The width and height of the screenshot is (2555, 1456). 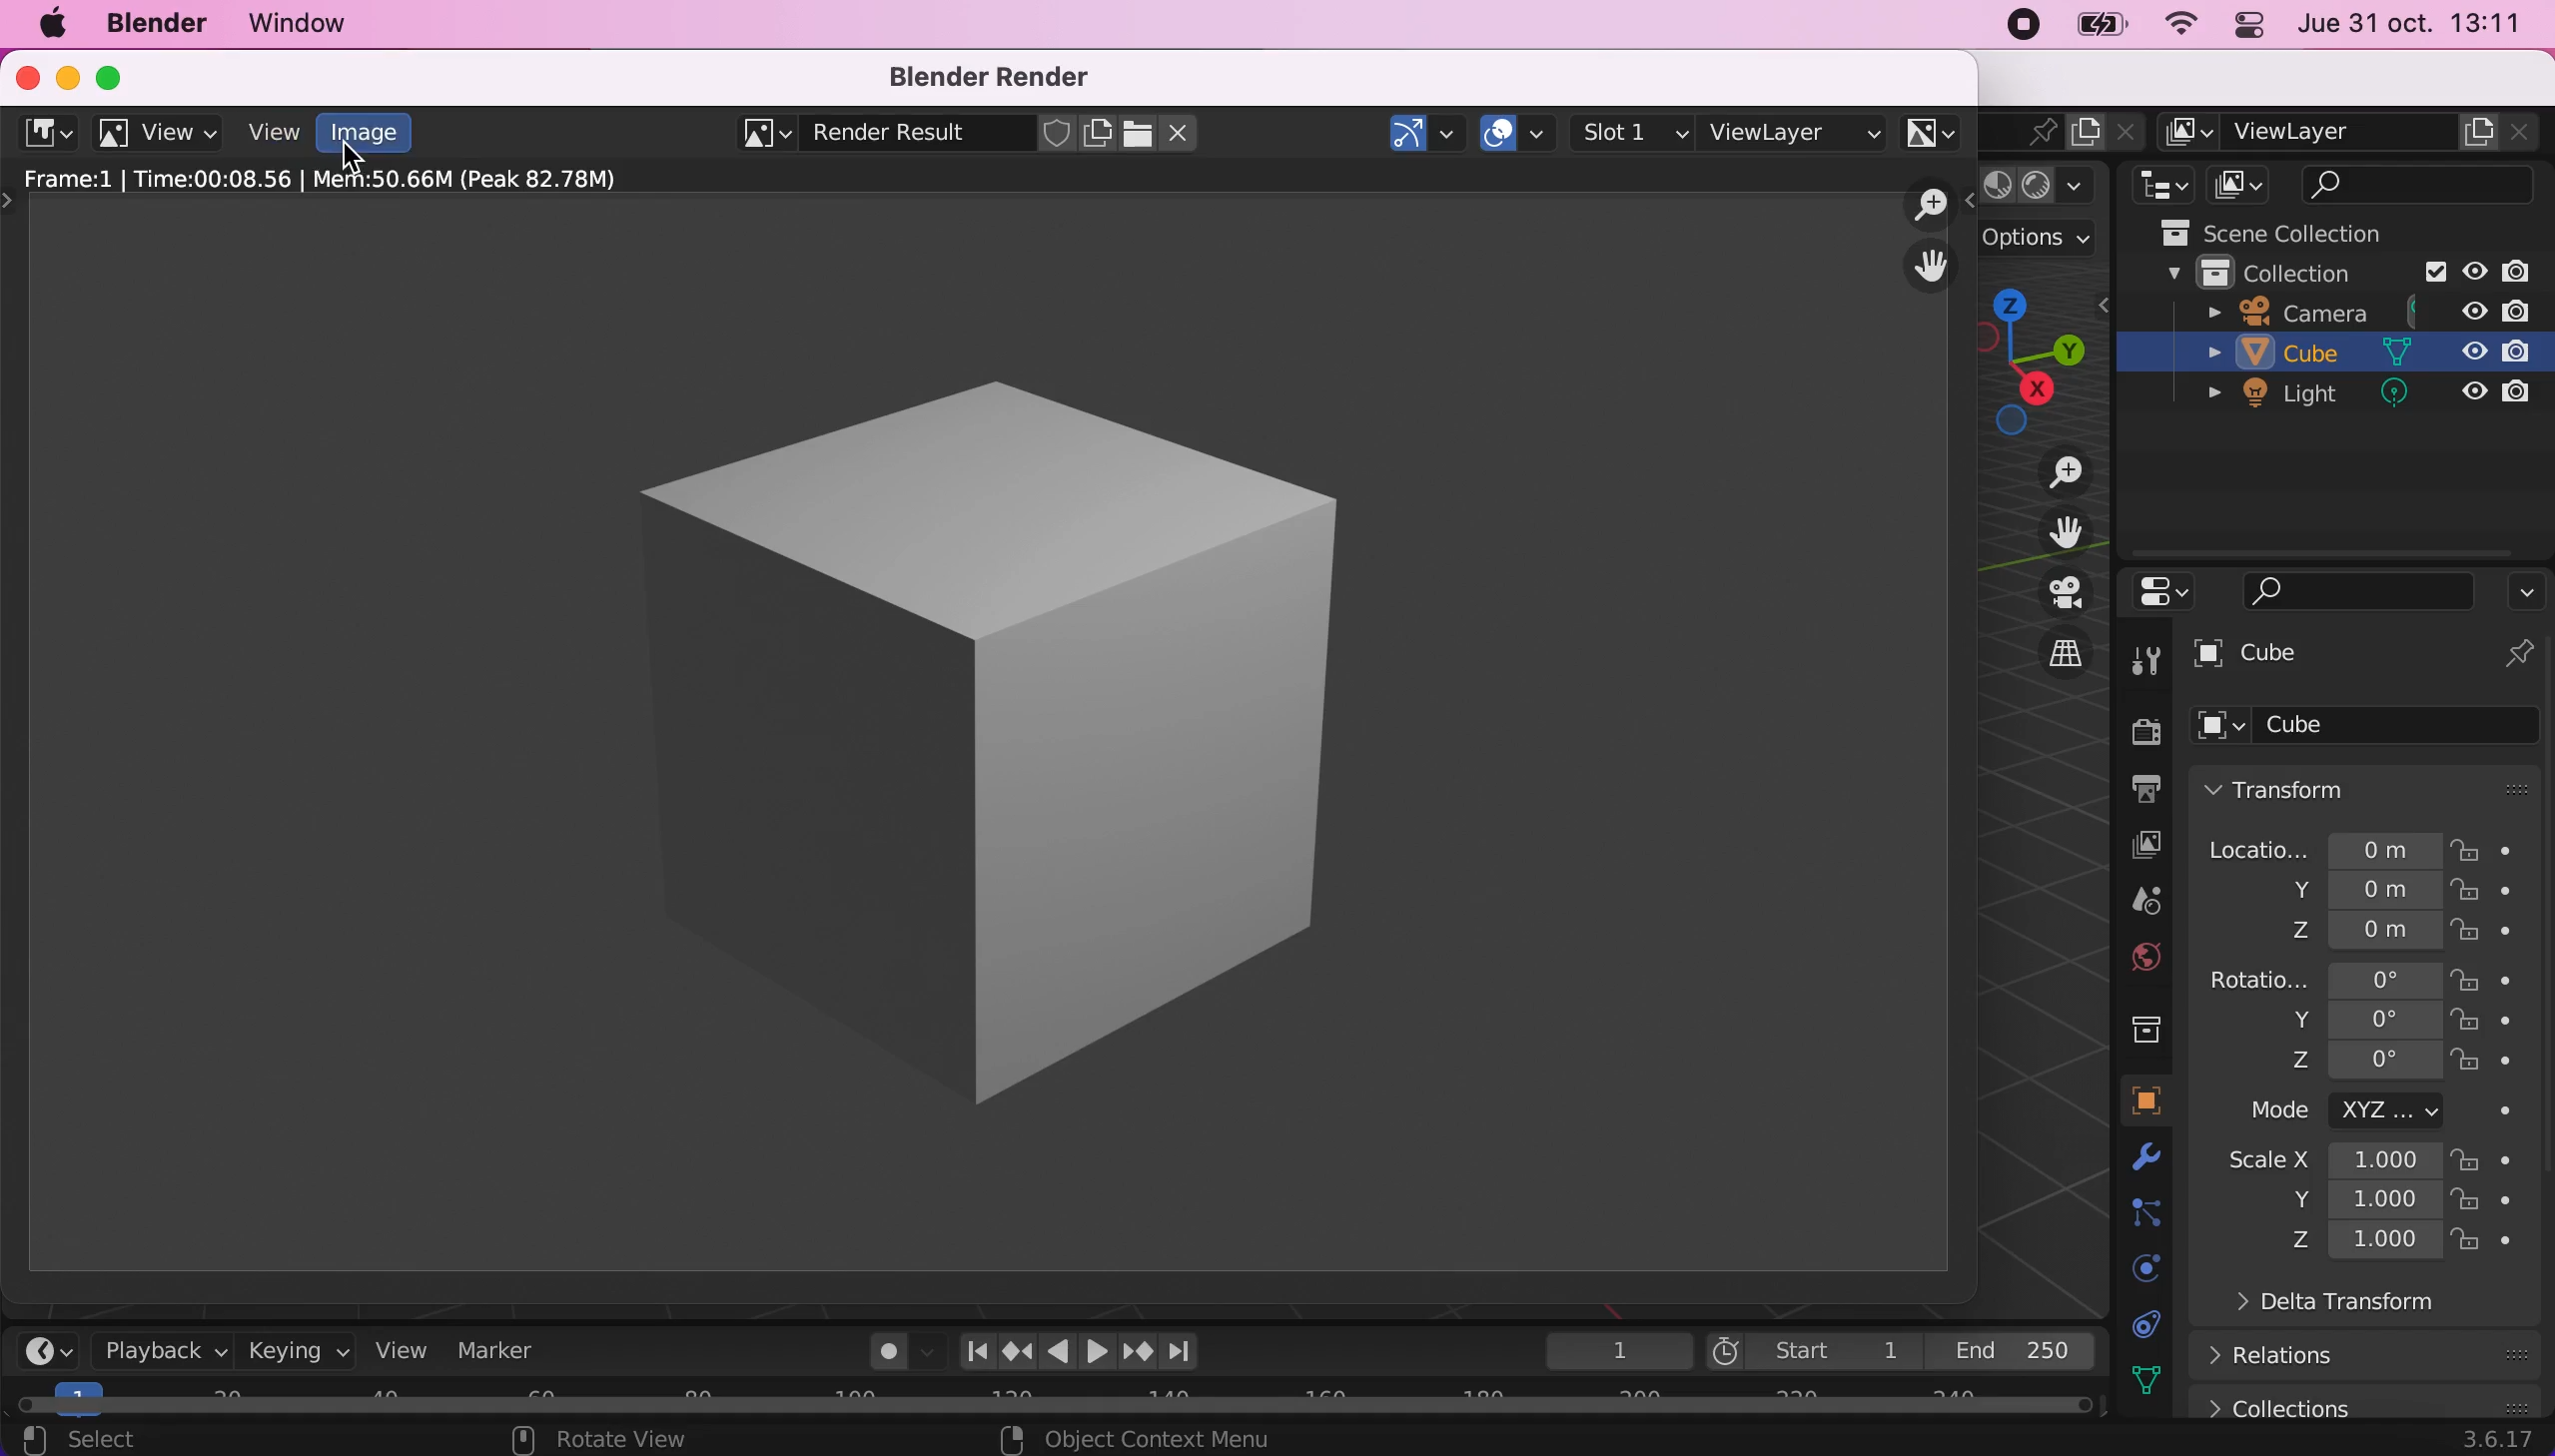 What do you see at coordinates (2146, 1101) in the screenshot?
I see `object` at bounding box center [2146, 1101].